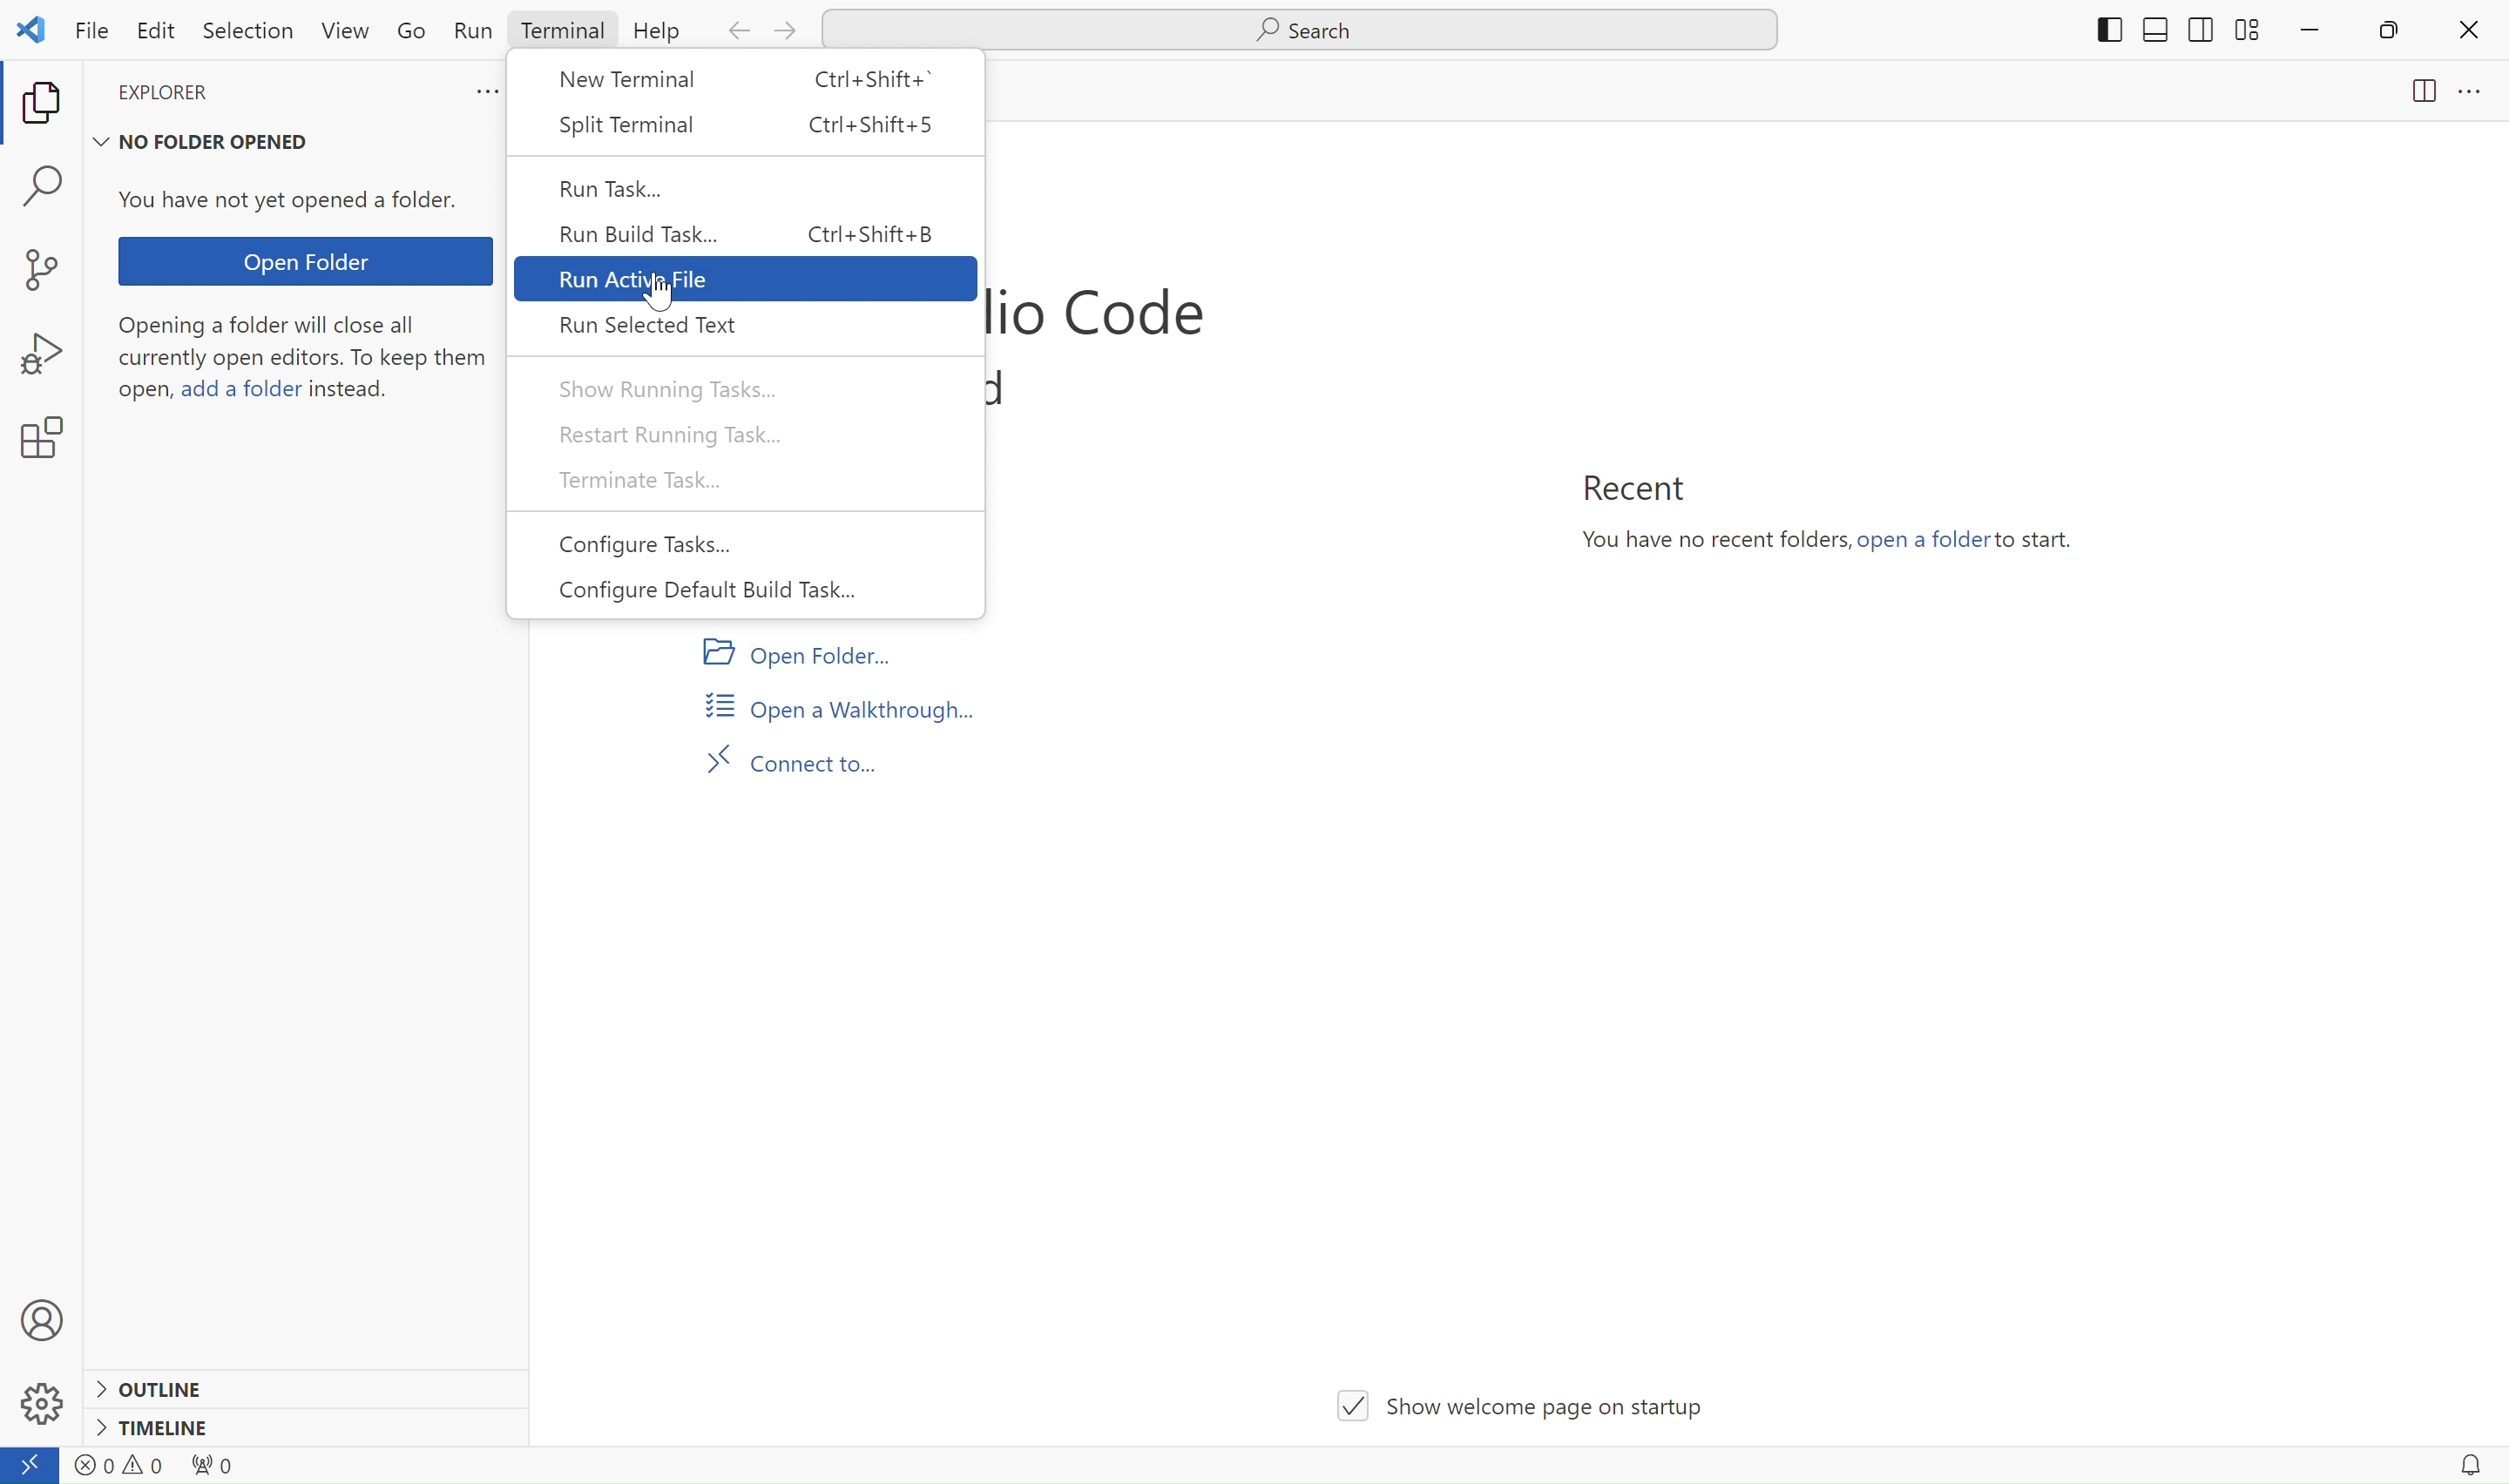  Describe the element at coordinates (755, 92) in the screenshot. I see `New Terminal` at that location.